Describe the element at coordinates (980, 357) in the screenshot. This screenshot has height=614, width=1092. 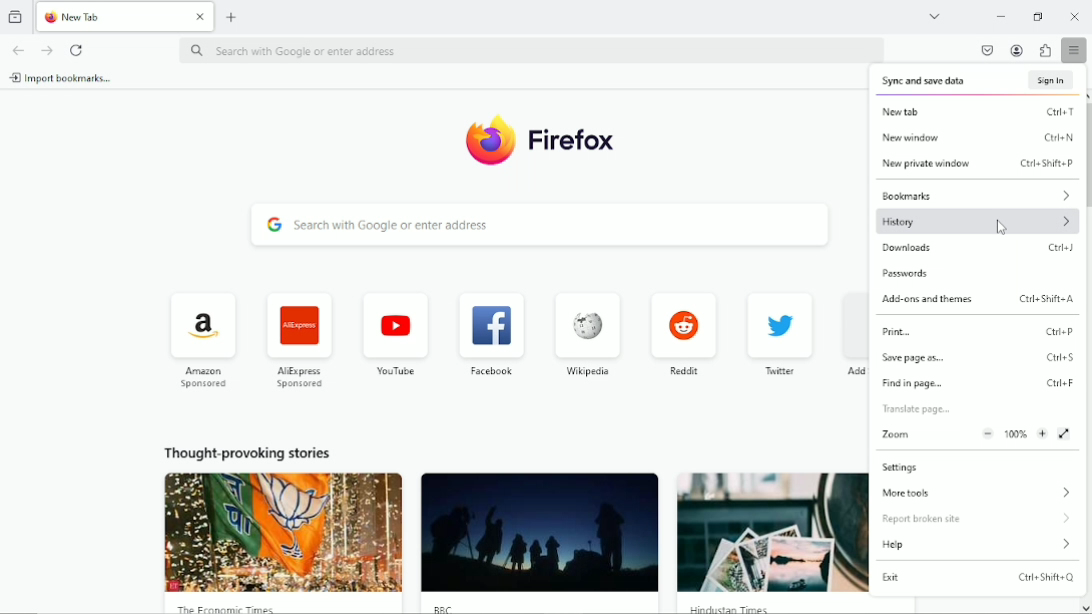
I see `save page as... Ctrl+S` at that location.